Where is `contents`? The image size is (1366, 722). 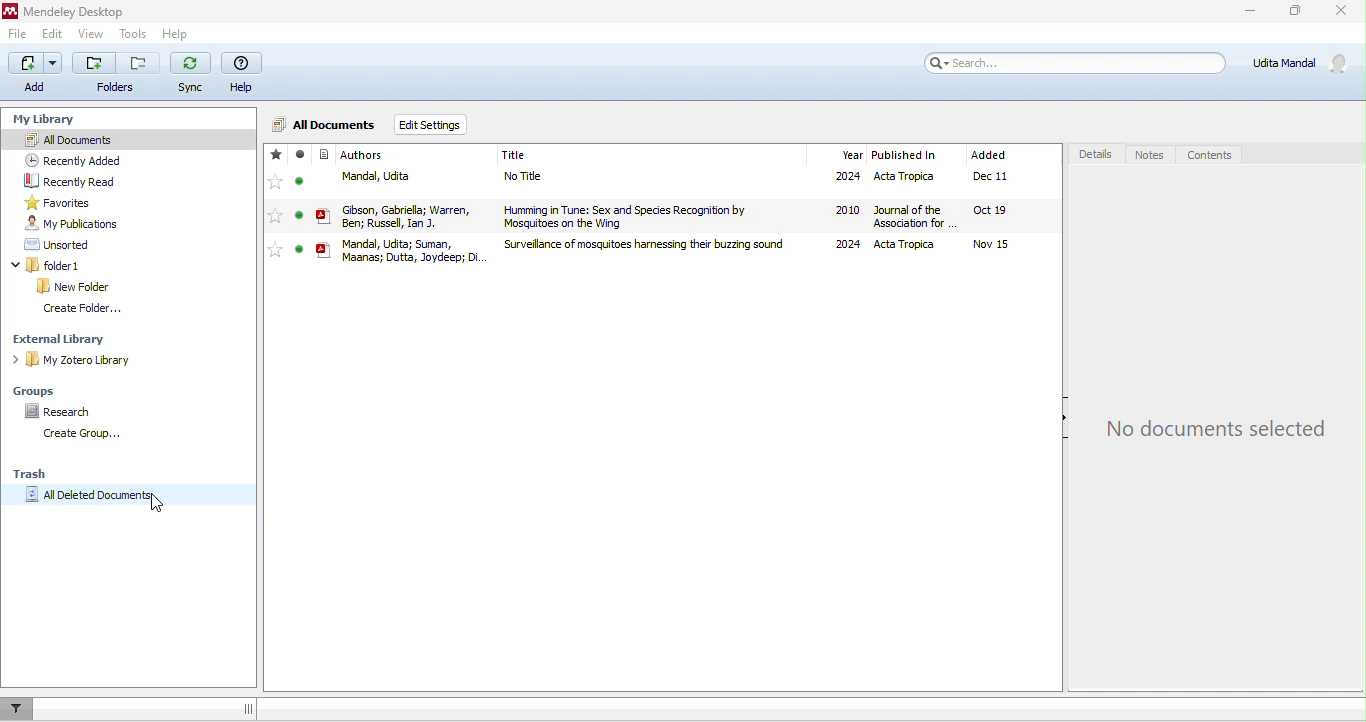
contents is located at coordinates (1223, 158).